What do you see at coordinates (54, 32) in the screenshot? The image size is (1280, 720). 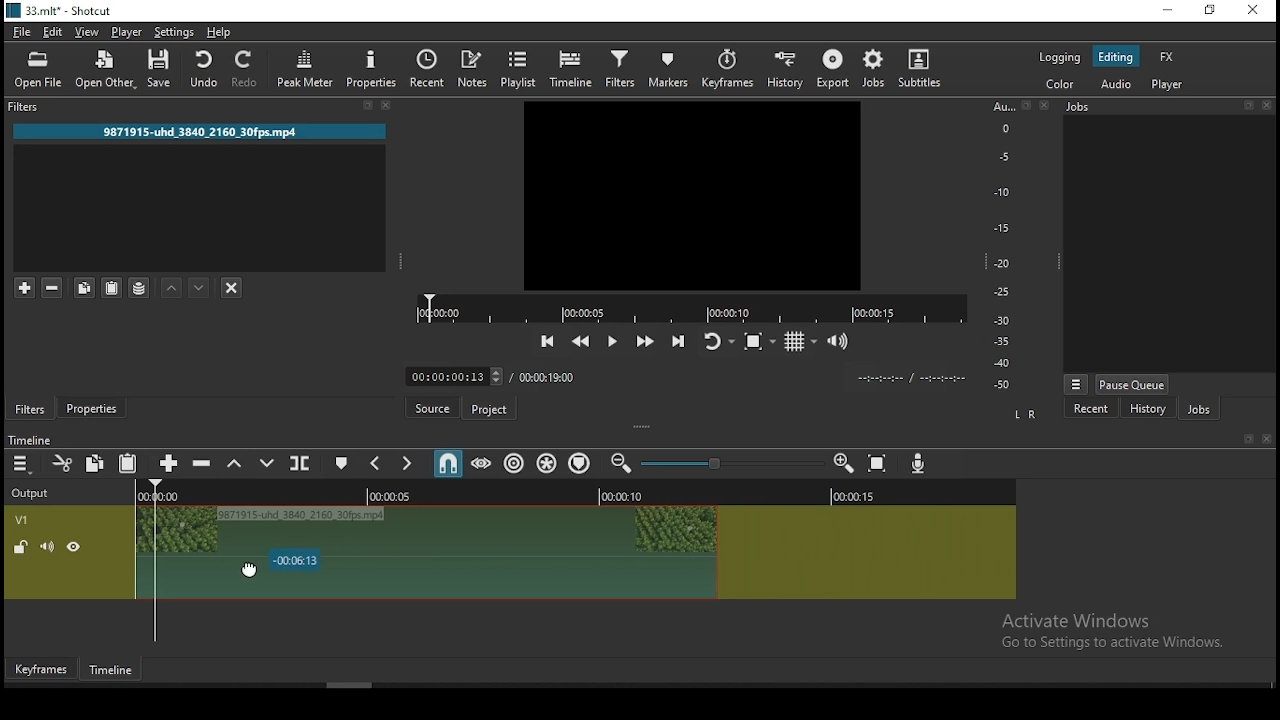 I see `edit` at bounding box center [54, 32].